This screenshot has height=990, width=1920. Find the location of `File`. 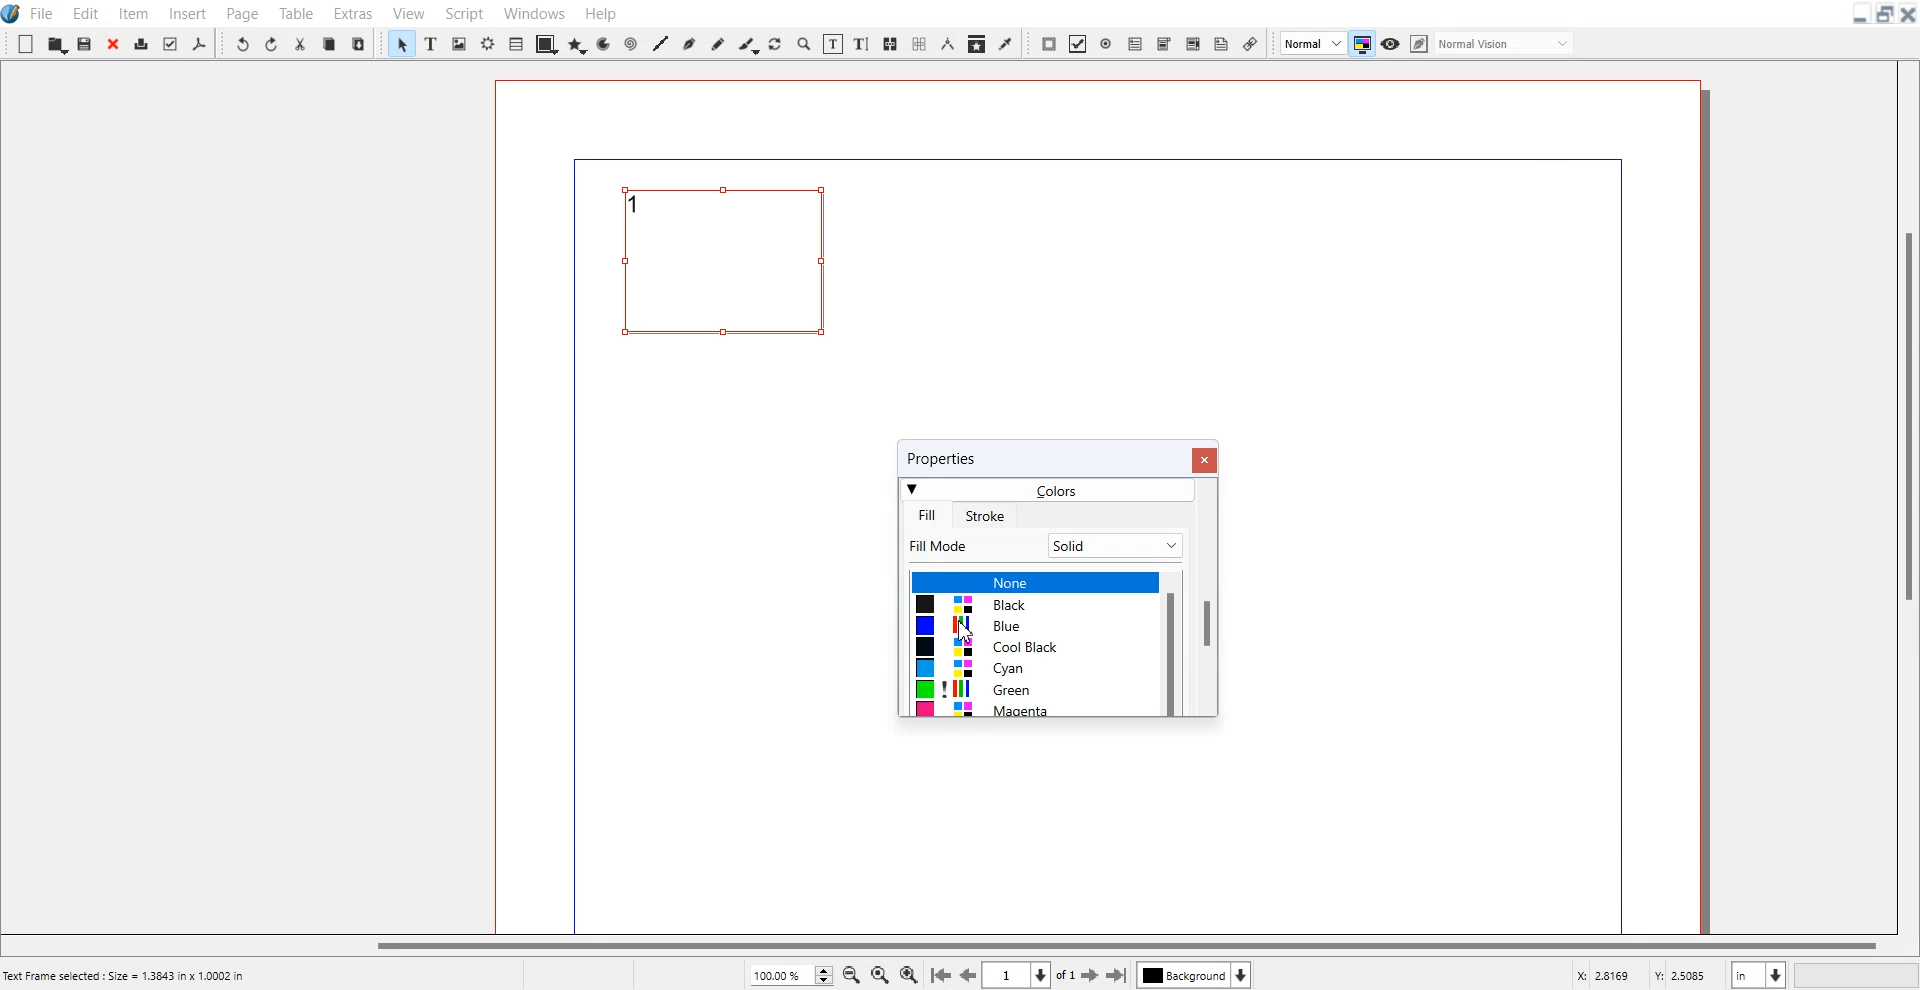

File is located at coordinates (43, 13).